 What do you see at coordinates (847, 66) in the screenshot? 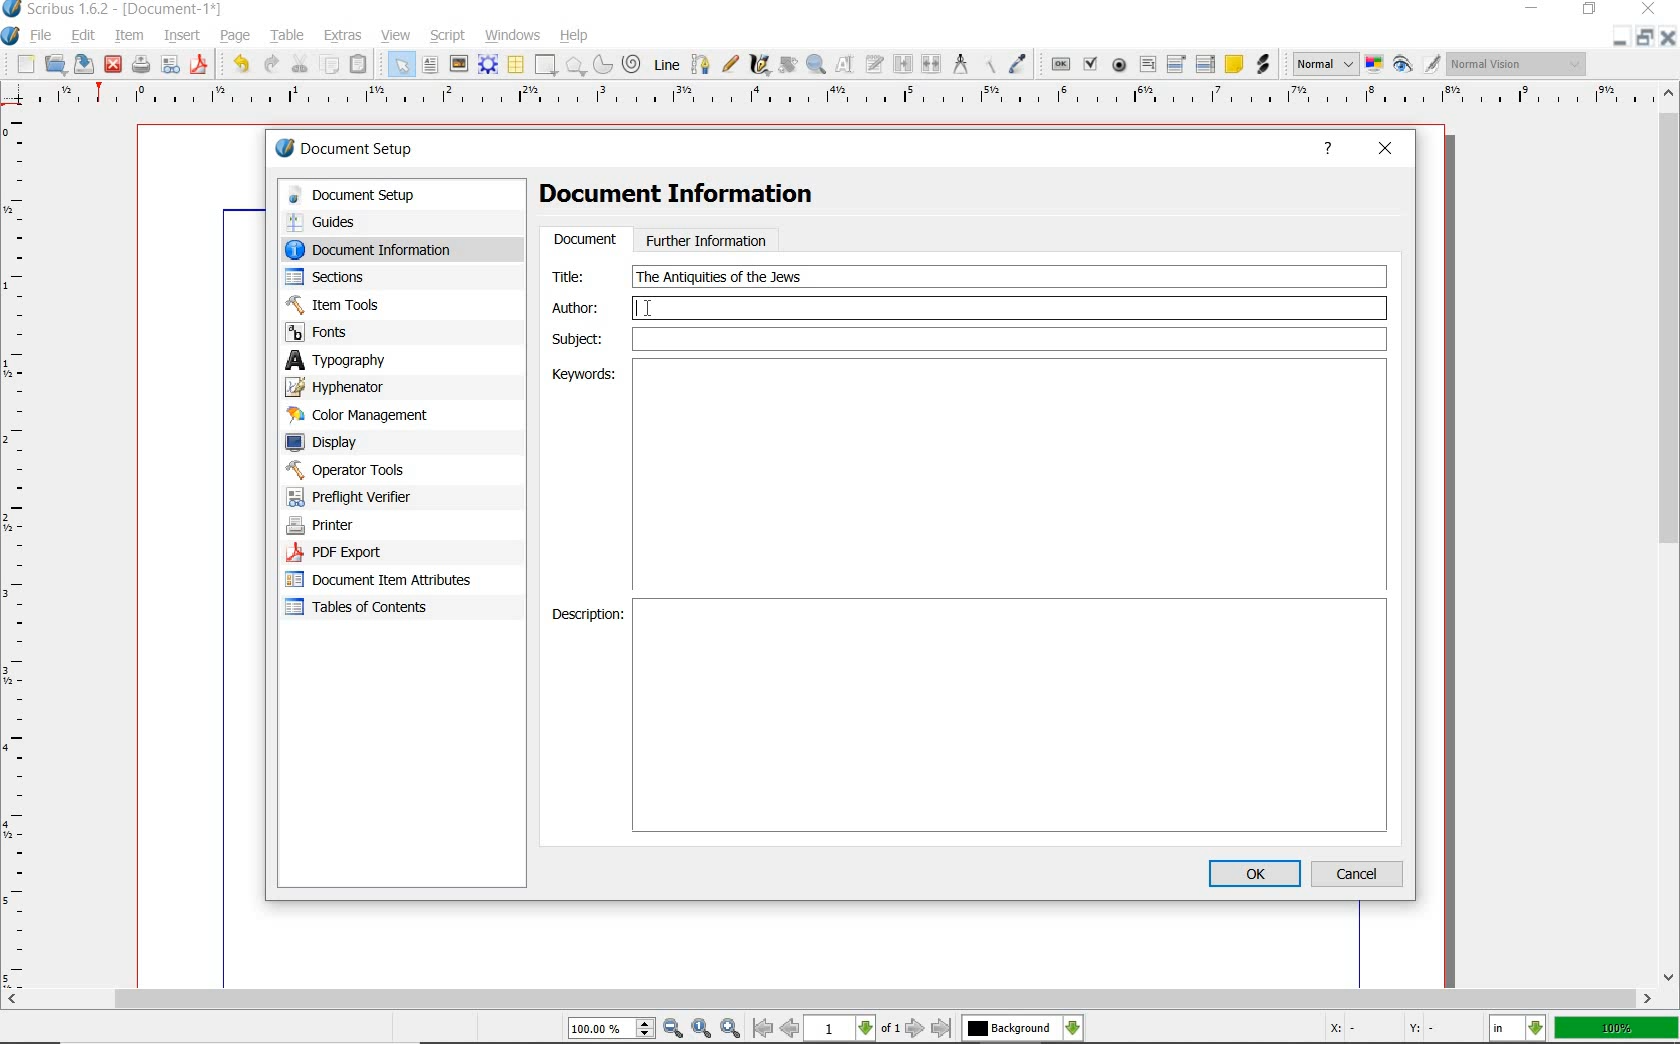
I see `edit contents of frame` at bounding box center [847, 66].